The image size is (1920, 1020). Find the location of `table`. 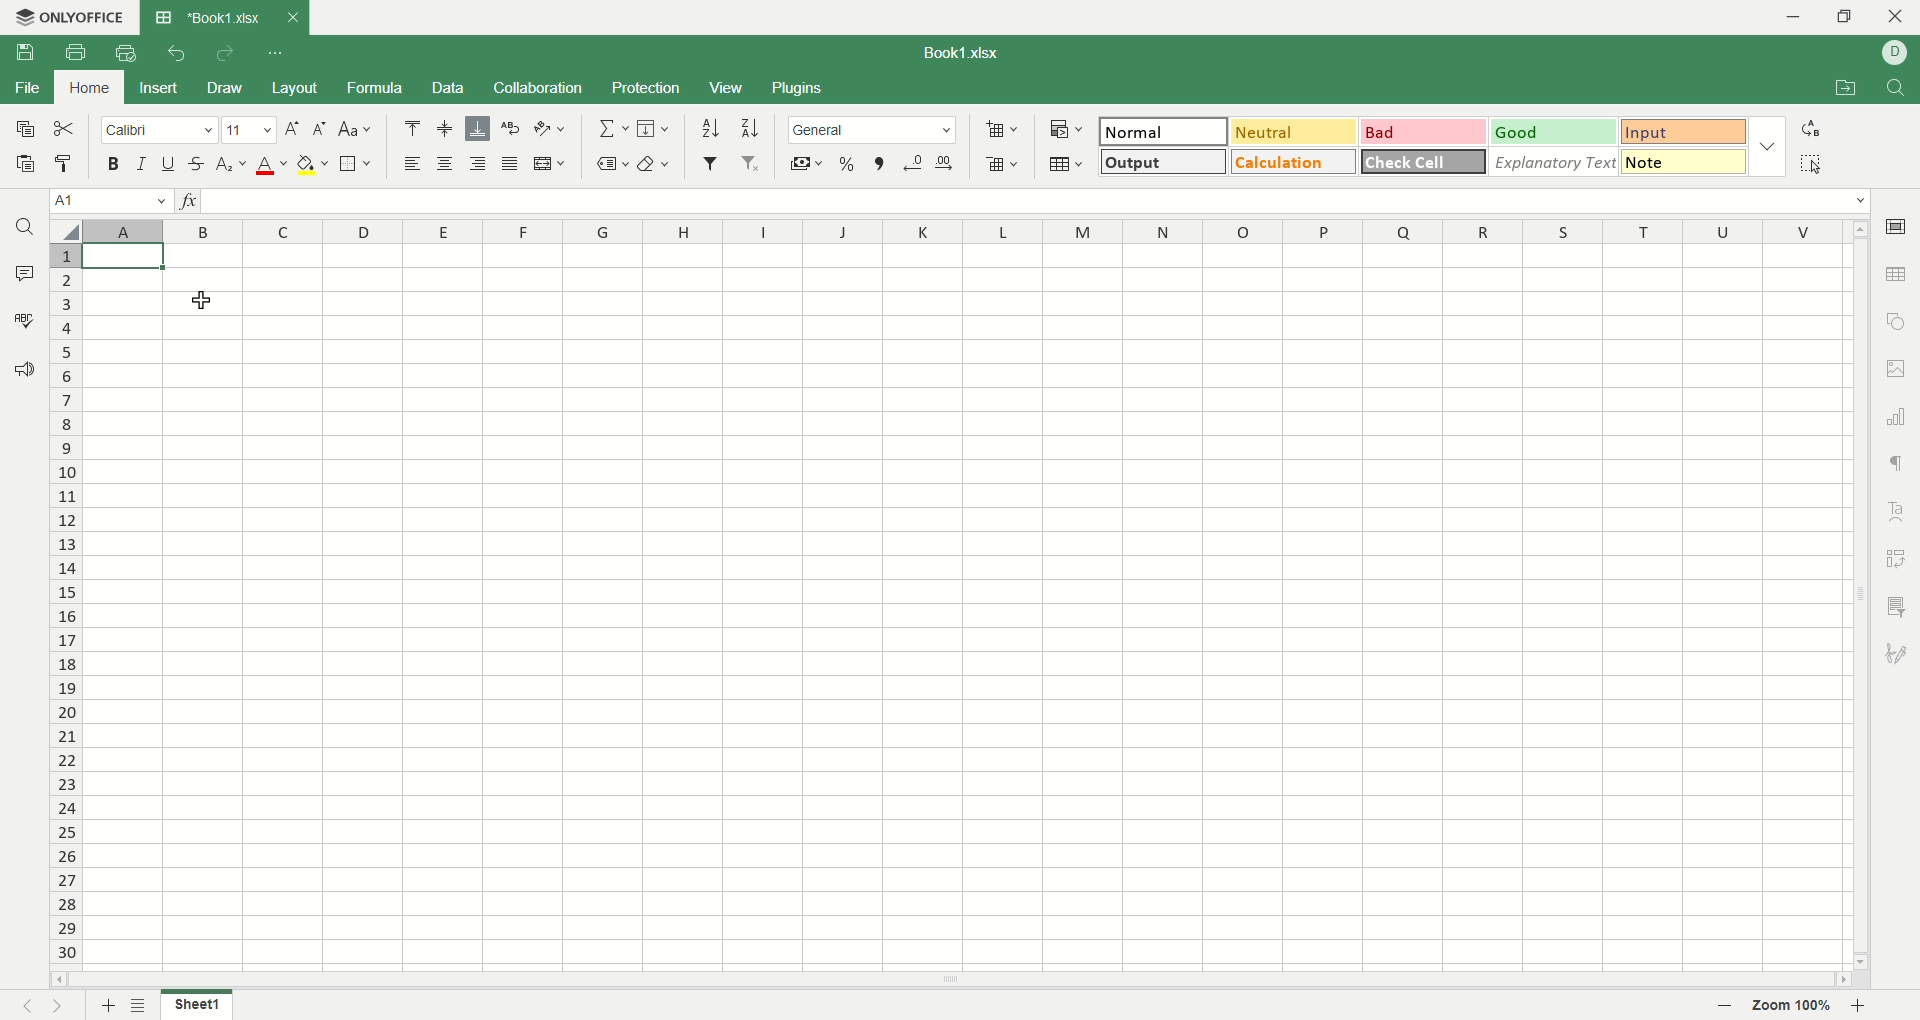

table is located at coordinates (1898, 272).